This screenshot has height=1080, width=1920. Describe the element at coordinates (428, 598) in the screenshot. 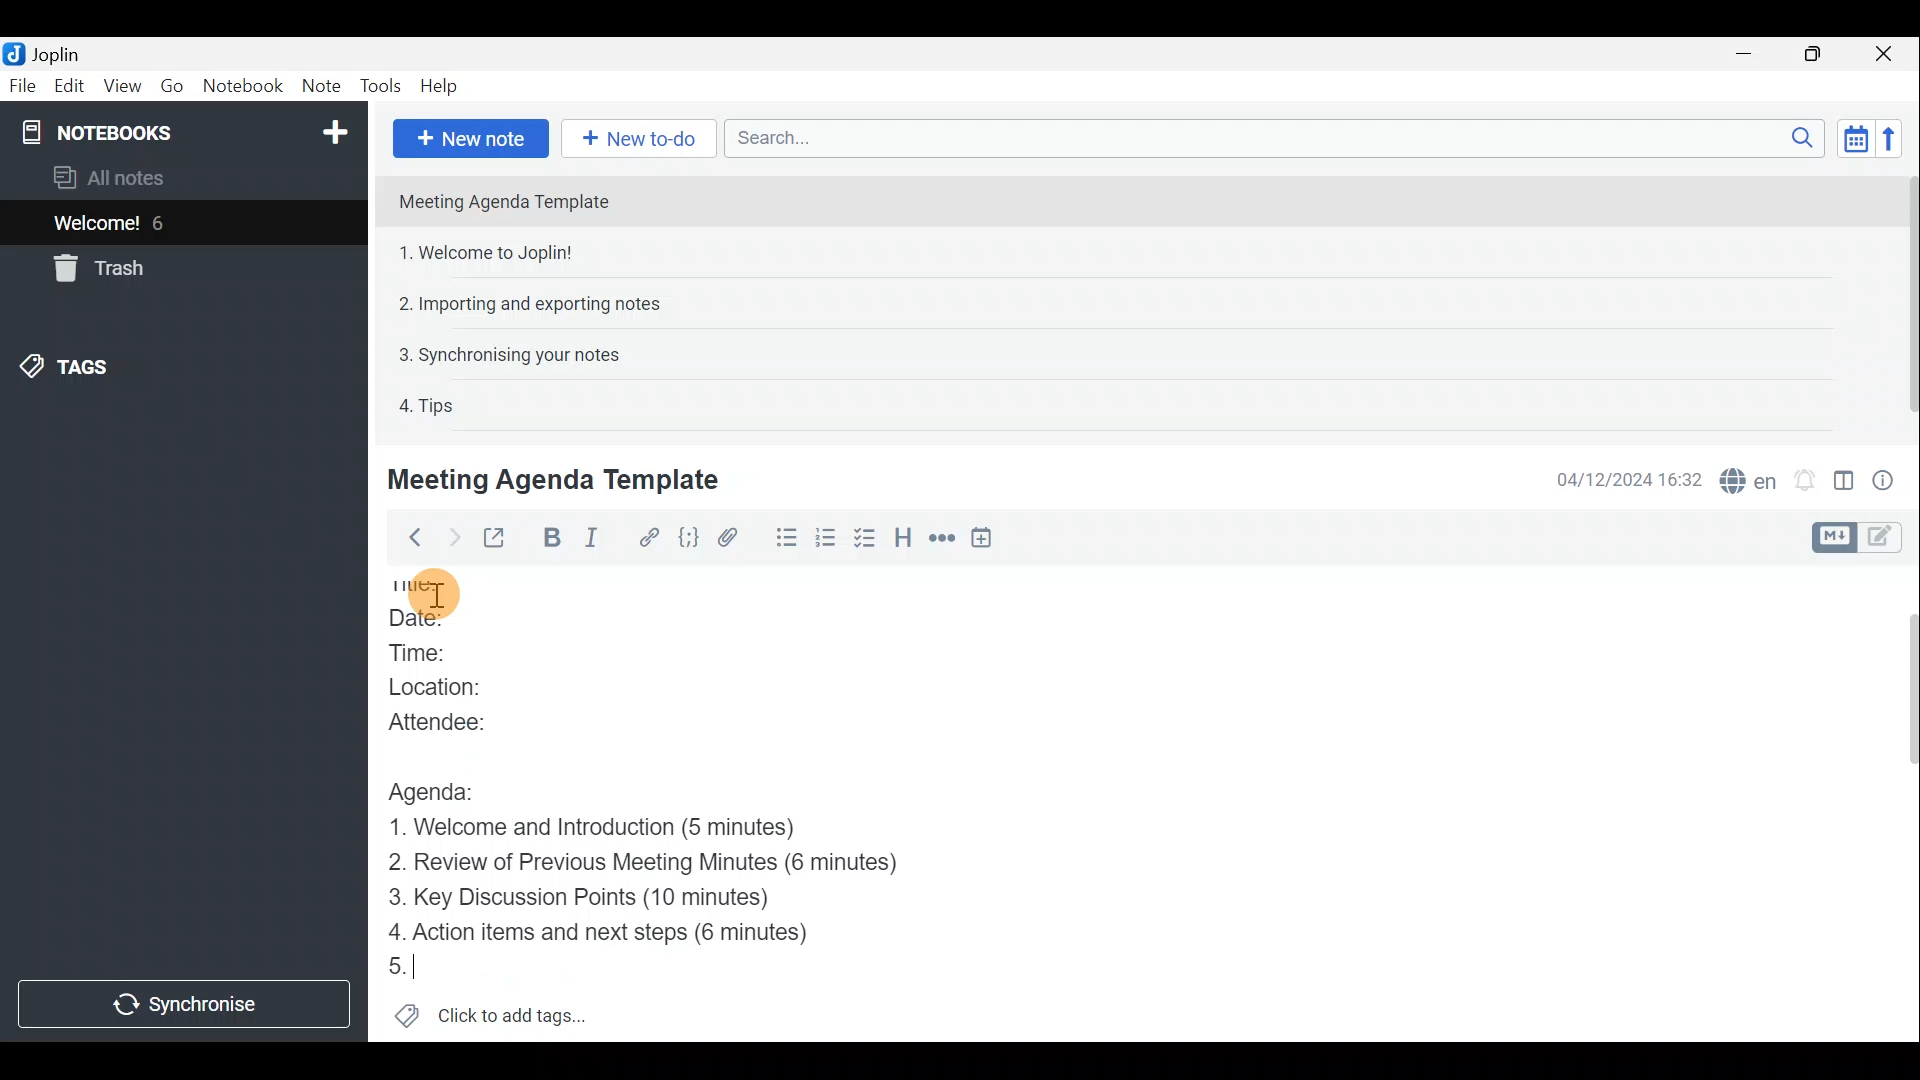

I see `` at that location.